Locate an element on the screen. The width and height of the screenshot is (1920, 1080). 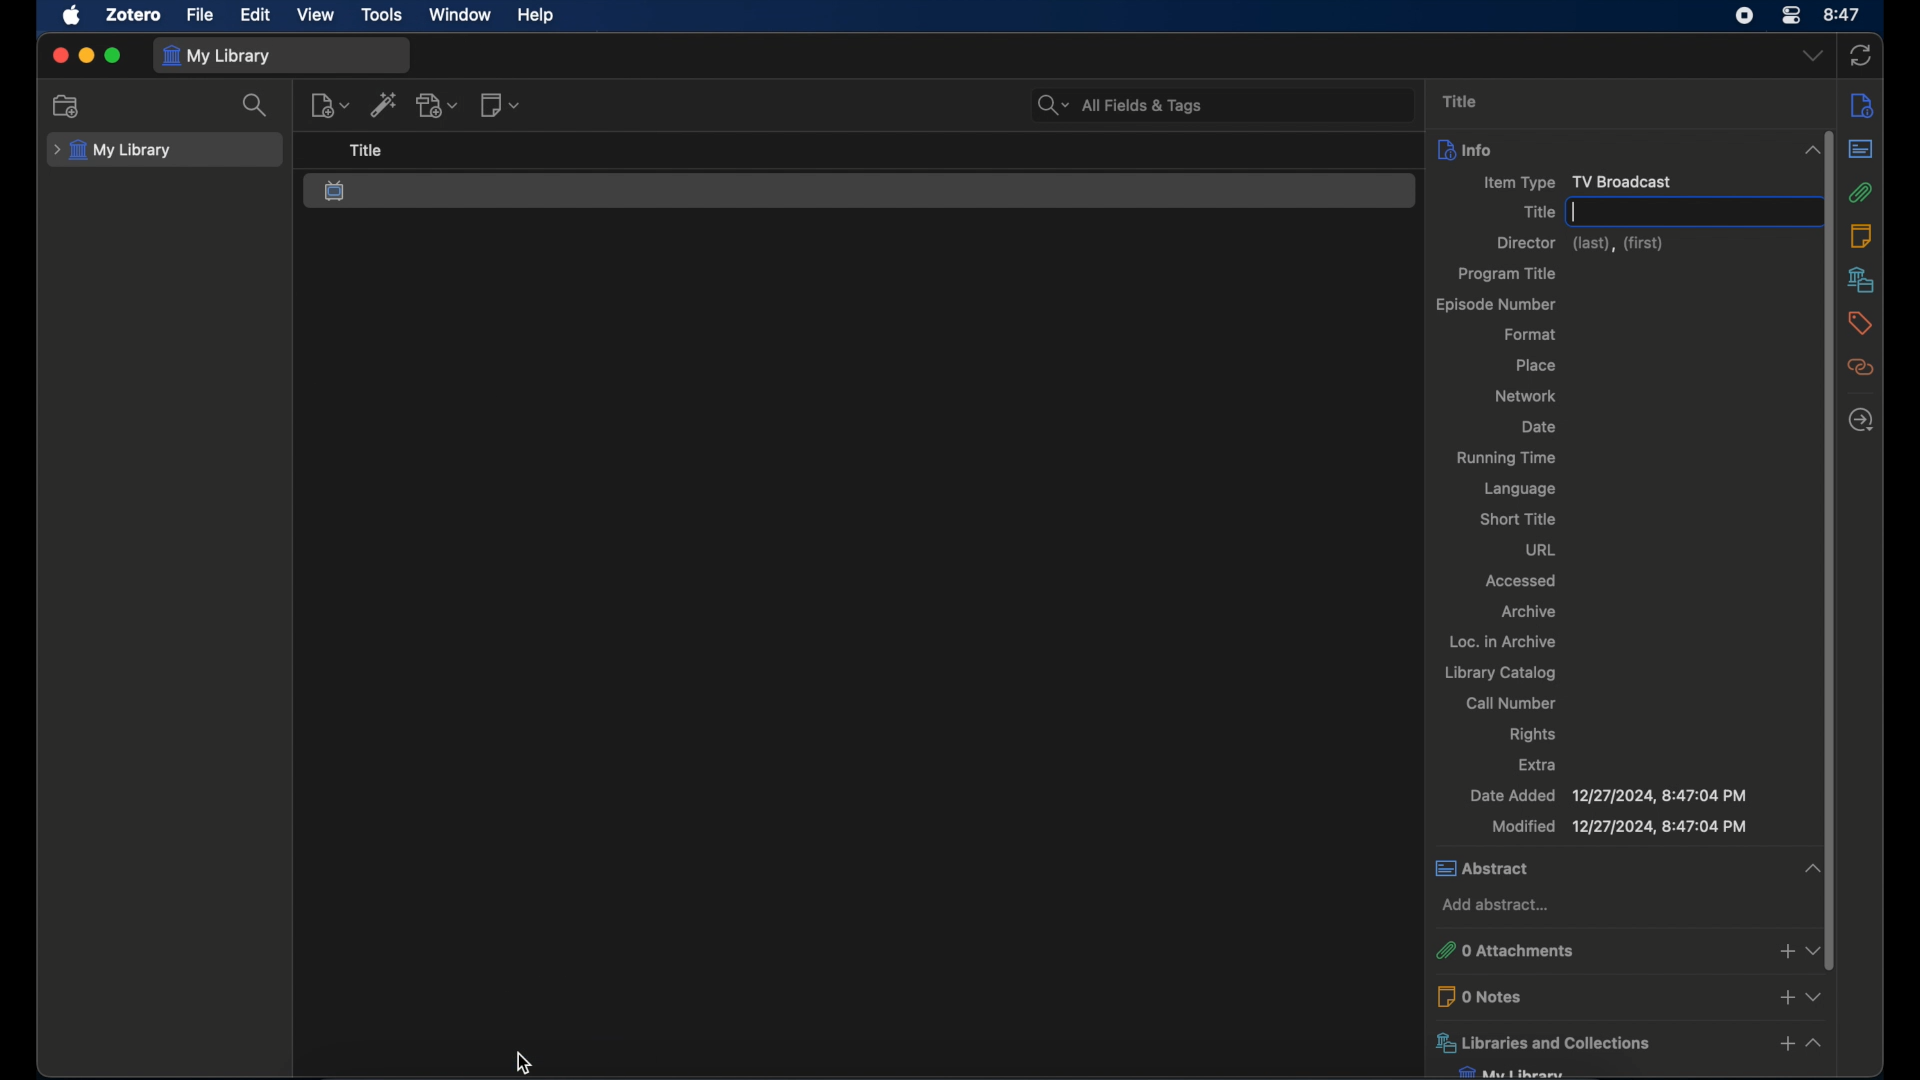
item type is located at coordinates (1566, 183).